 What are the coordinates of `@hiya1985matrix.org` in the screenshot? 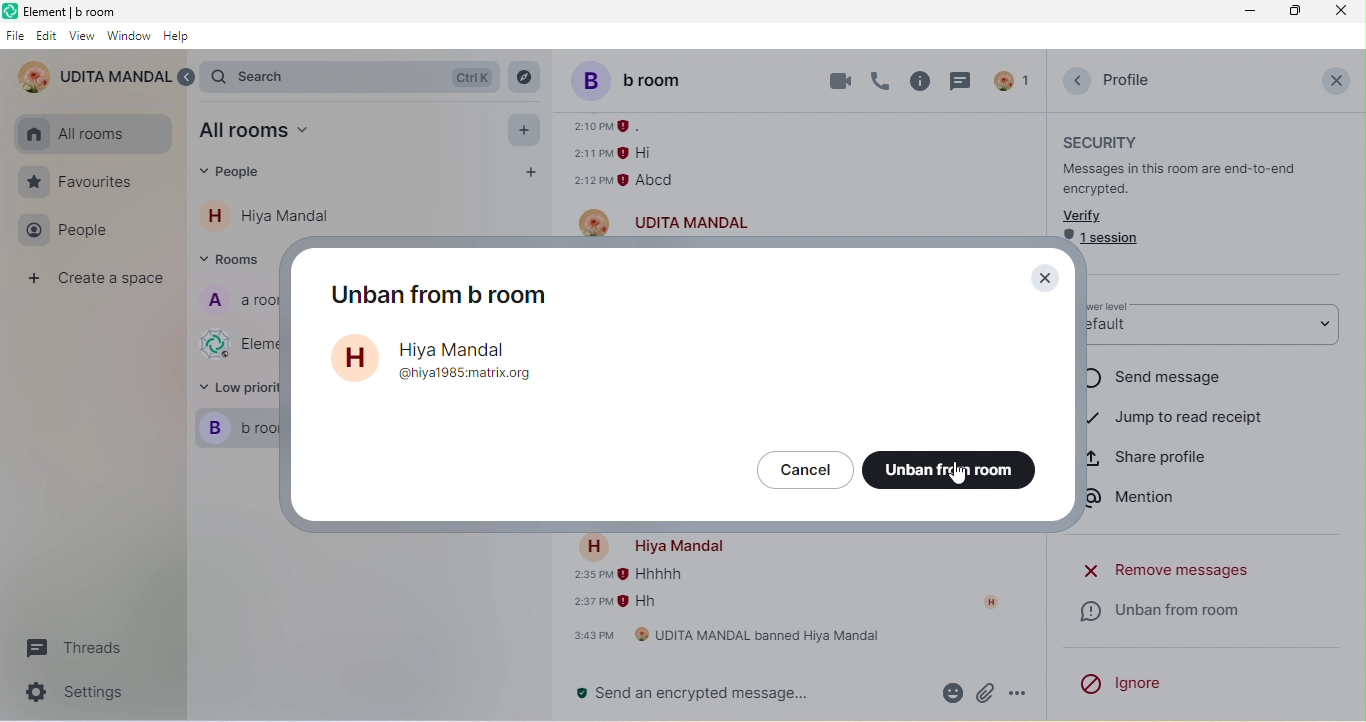 It's located at (466, 376).